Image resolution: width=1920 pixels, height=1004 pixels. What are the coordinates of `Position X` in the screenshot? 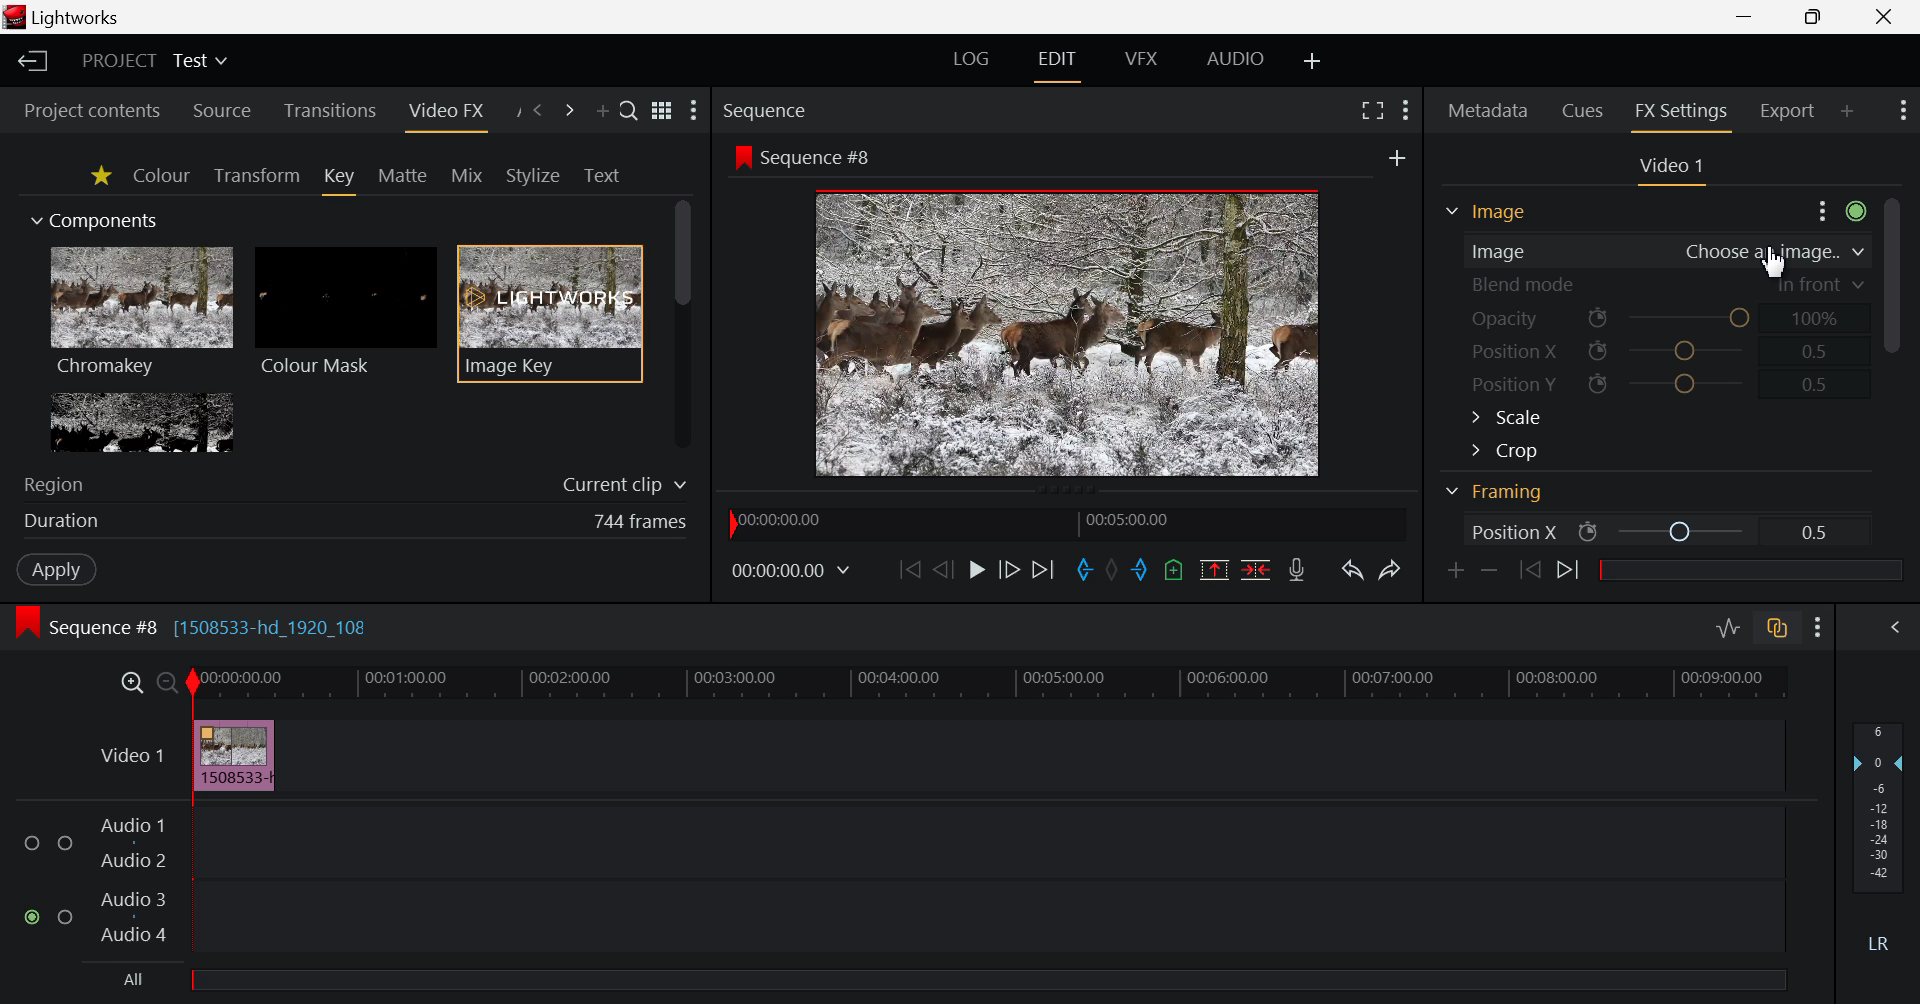 It's located at (1690, 353).